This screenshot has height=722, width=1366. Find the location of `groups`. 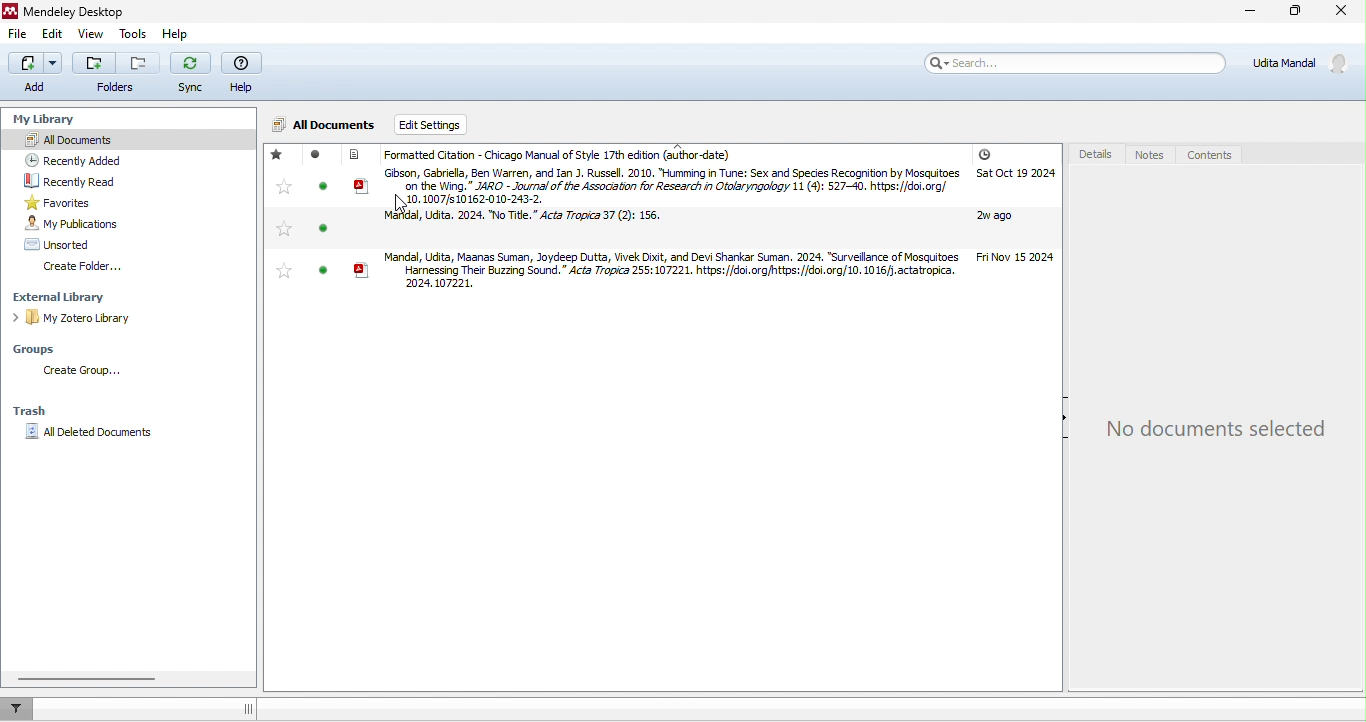

groups is located at coordinates (41, 350).